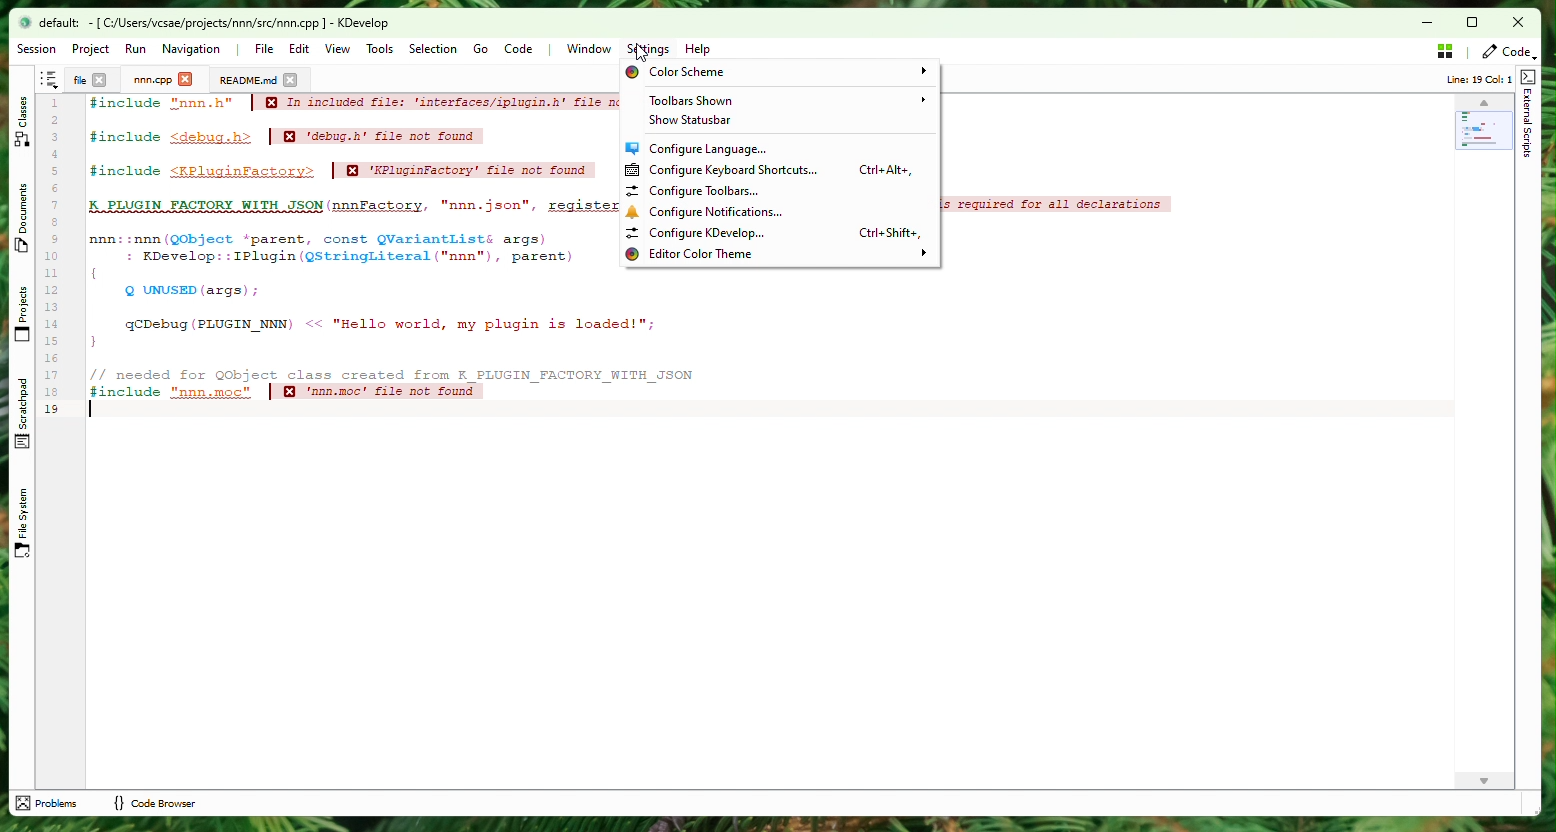 This screenshot has height=832, width=1556. Describe the element at coordinates (23, 215) in the screenshot. I see `Documents` at that location.